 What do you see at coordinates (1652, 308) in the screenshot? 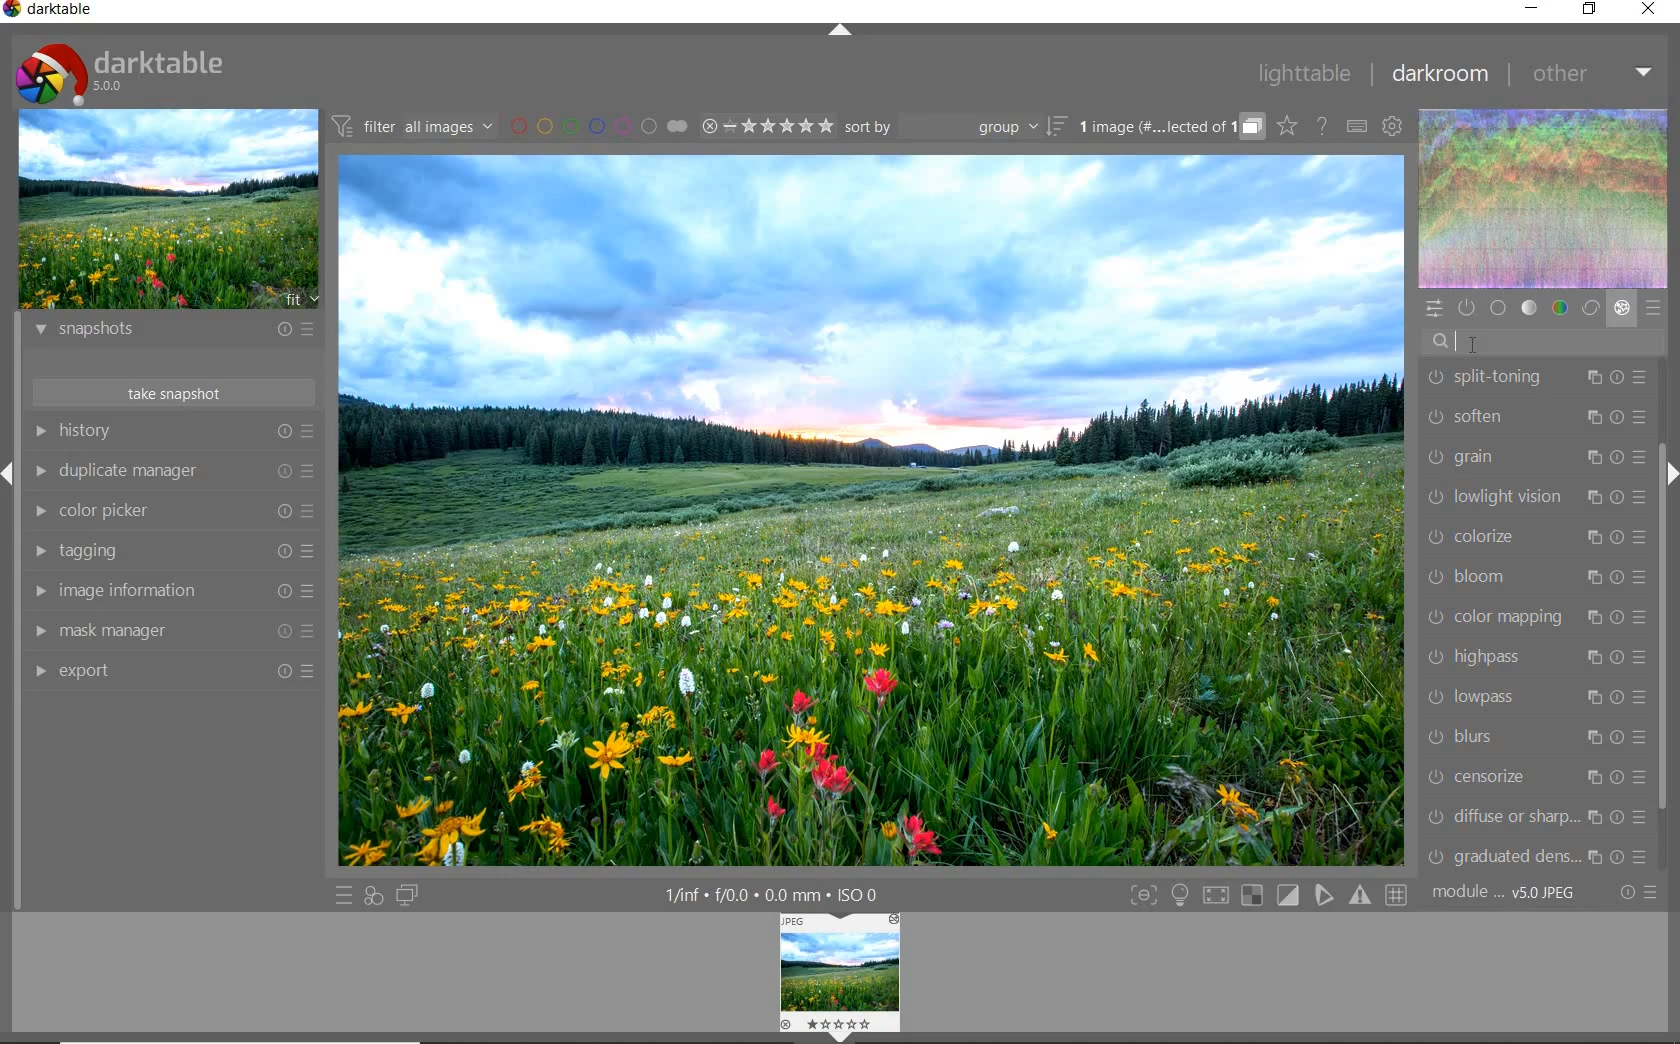
I see `presets` at bounding box center [1652, 308].